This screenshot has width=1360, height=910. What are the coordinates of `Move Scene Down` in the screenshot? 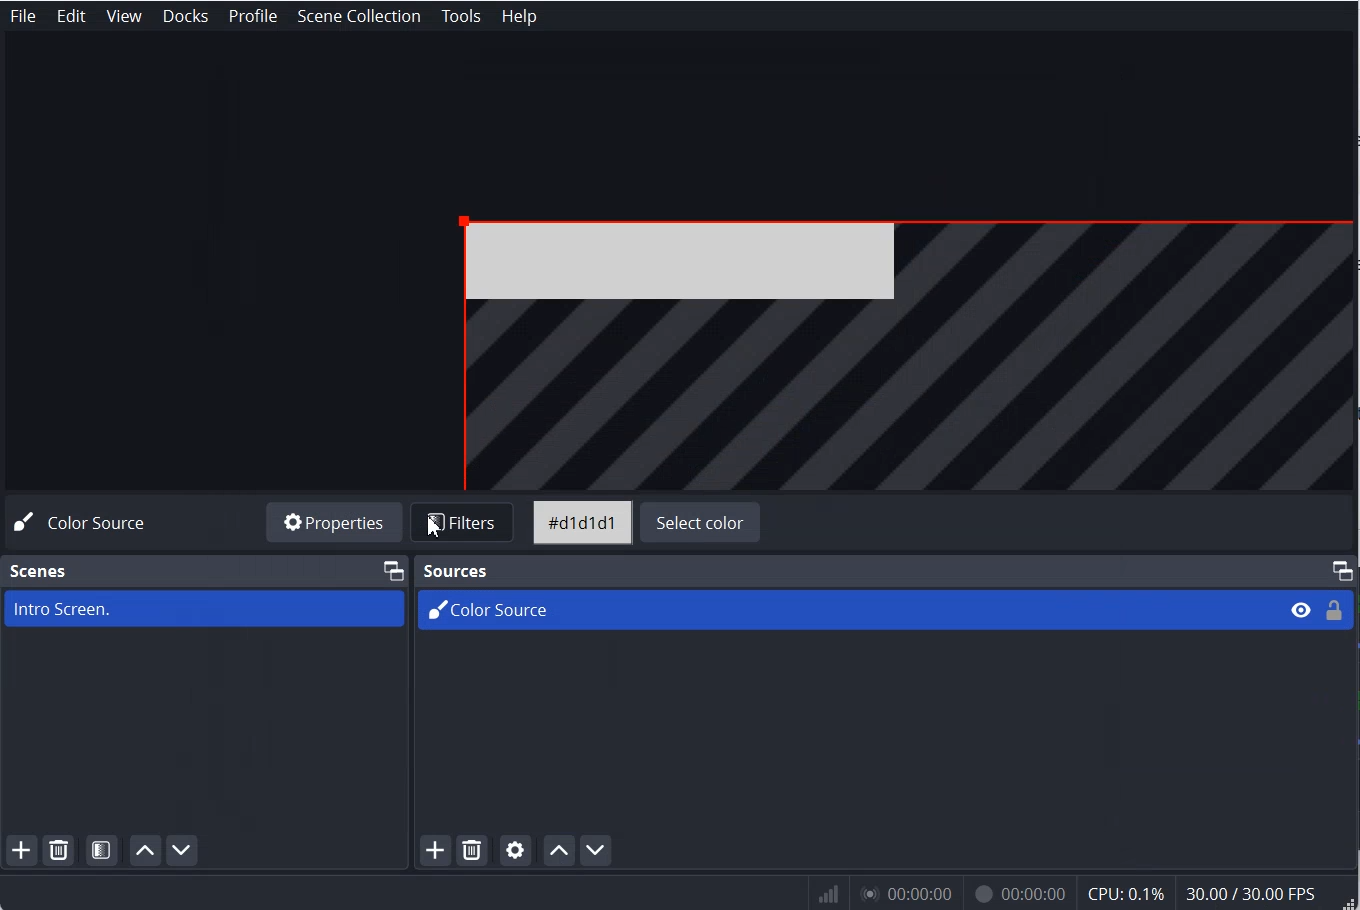 It's located at (184, 851).